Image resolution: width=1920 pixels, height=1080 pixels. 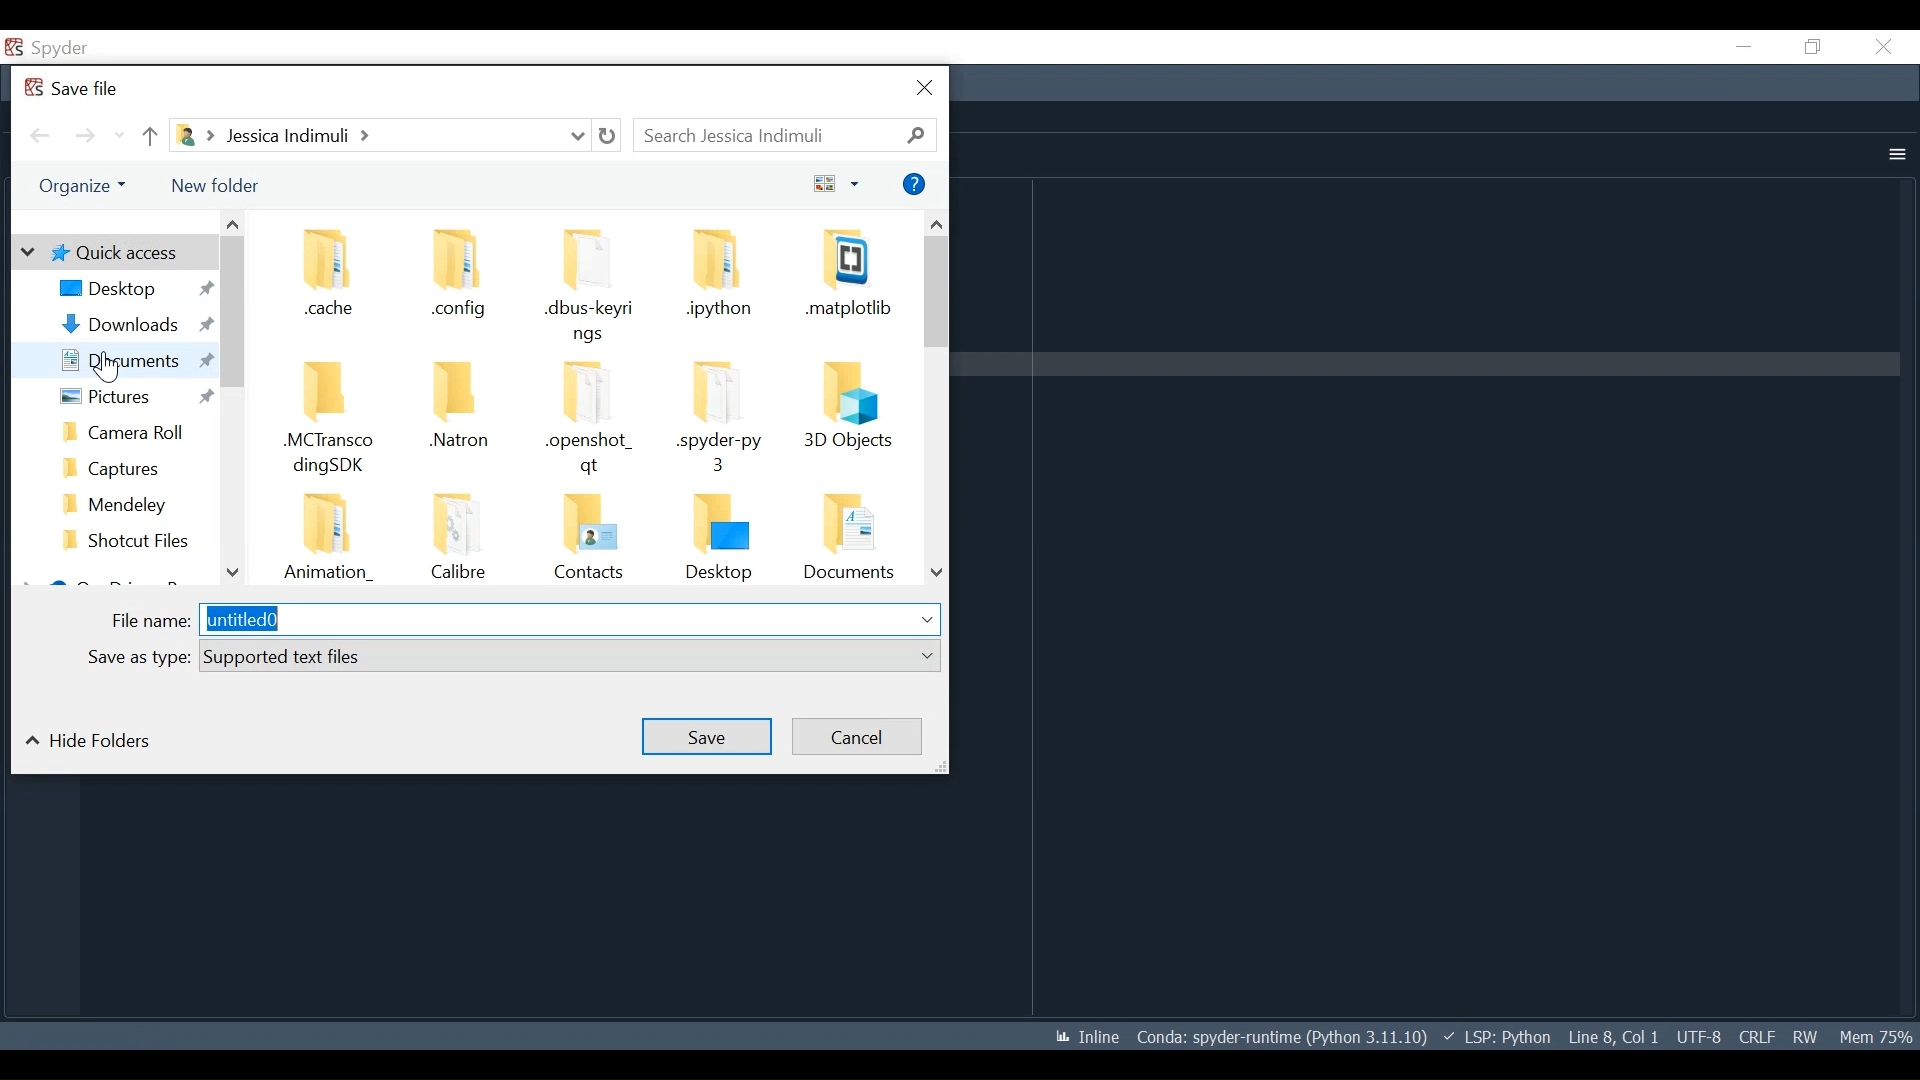 What do you see at coordinates (1883, 46) in the screenshot?
I see `Close` at bounding box center [1883, 46].